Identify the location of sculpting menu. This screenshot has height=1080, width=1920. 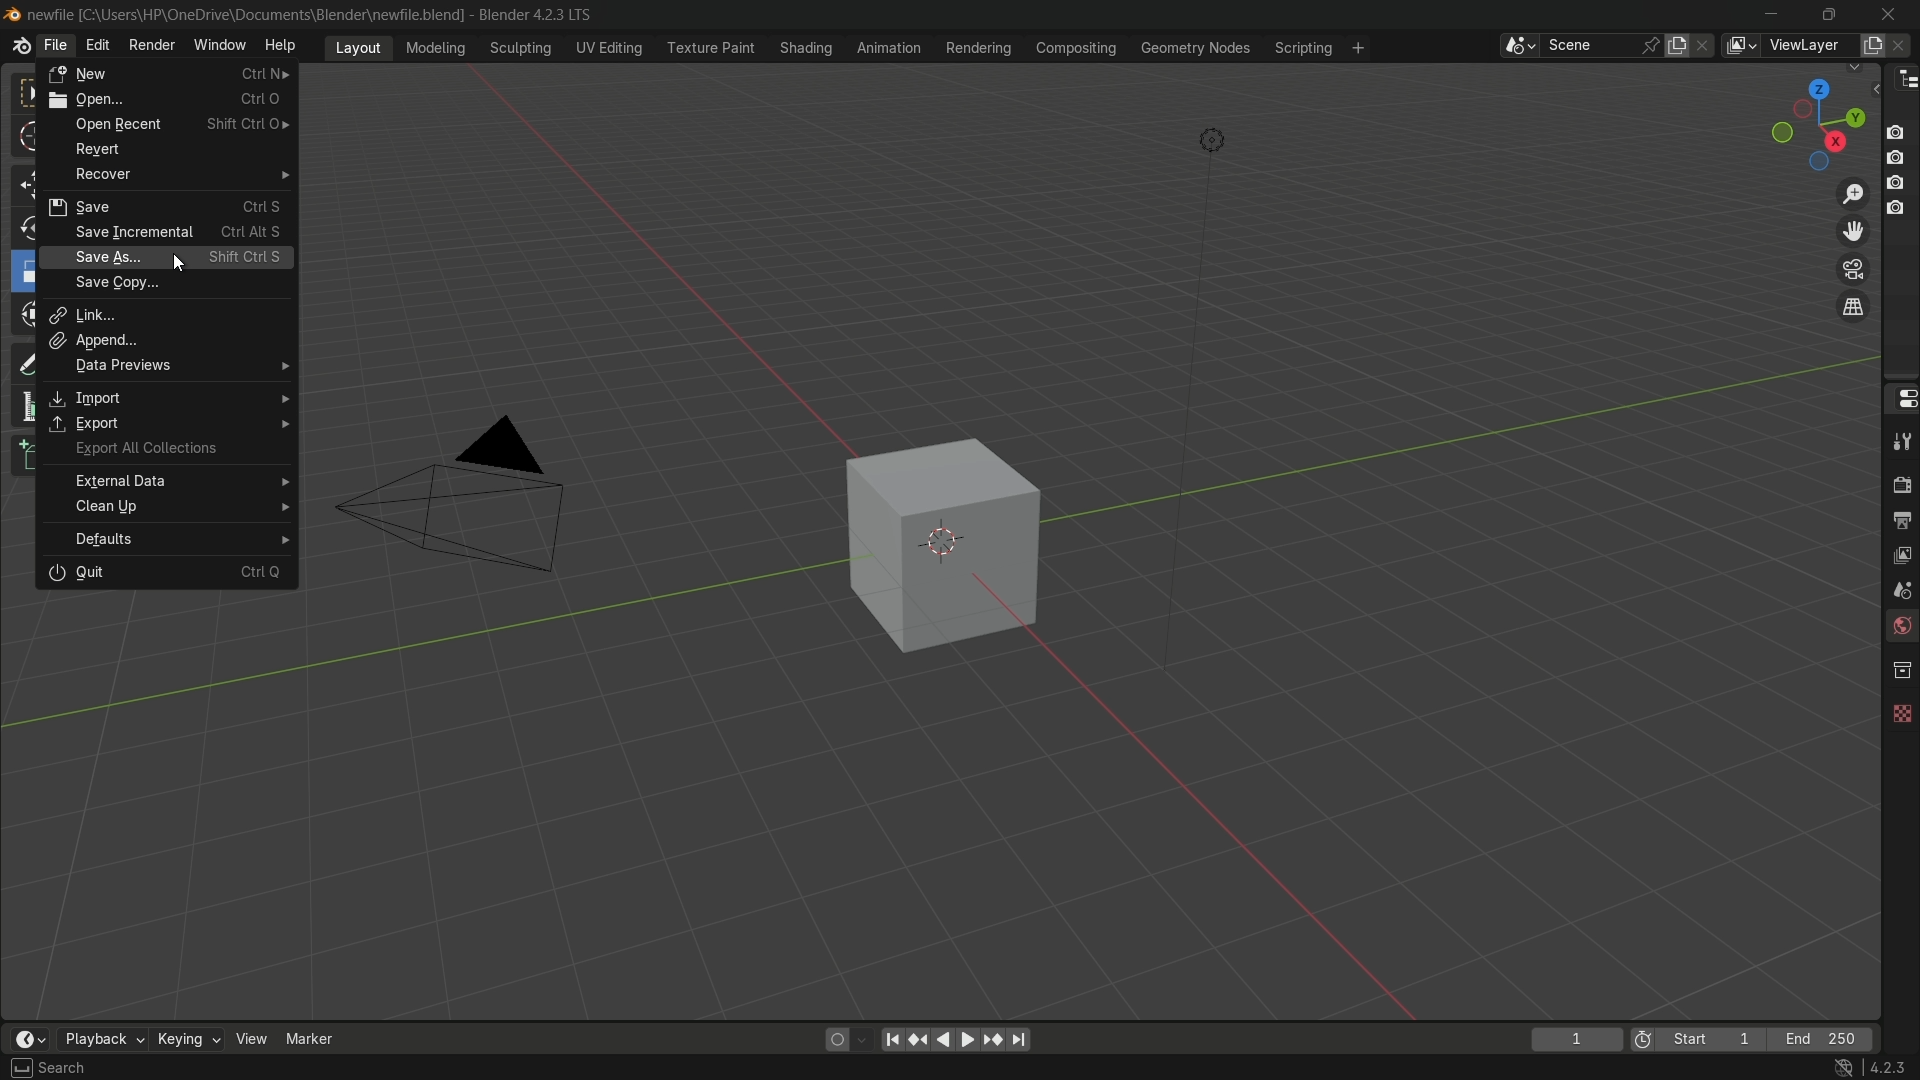
(516, 48).